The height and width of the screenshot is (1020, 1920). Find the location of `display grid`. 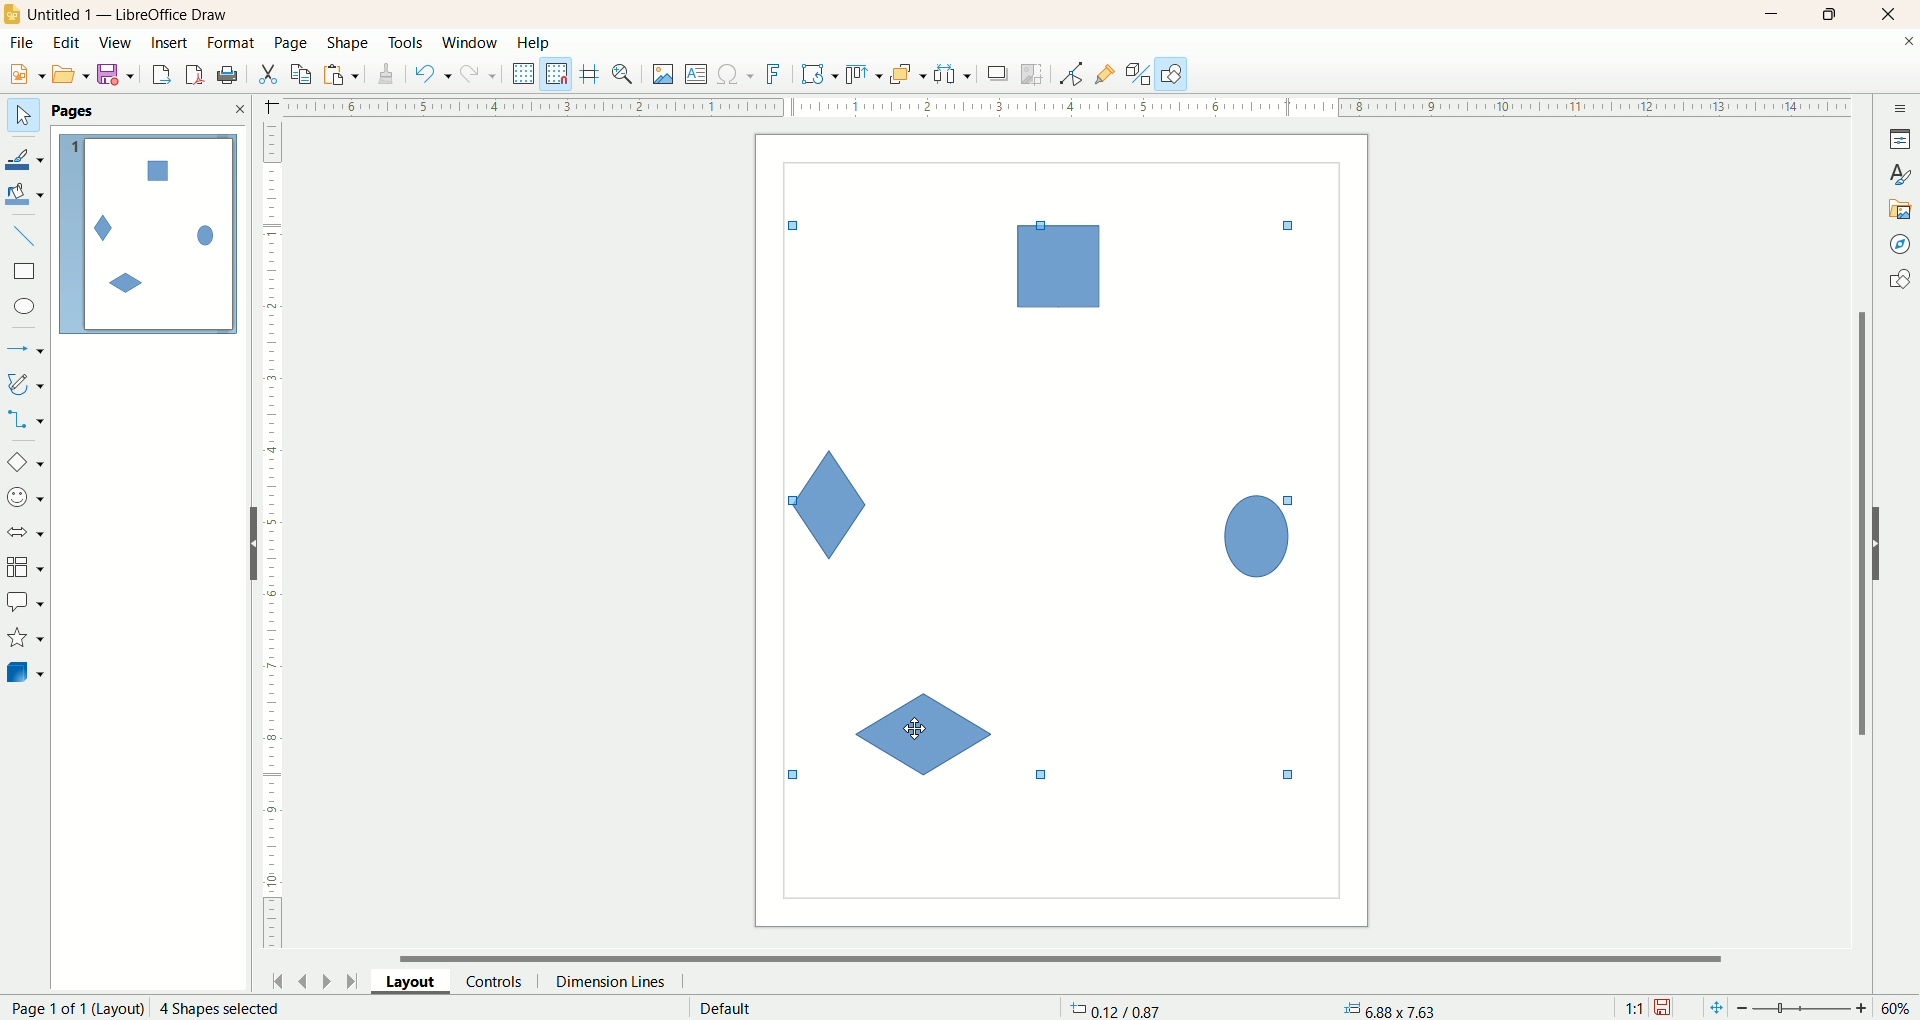

display grid is located at coordinates (525, 72).